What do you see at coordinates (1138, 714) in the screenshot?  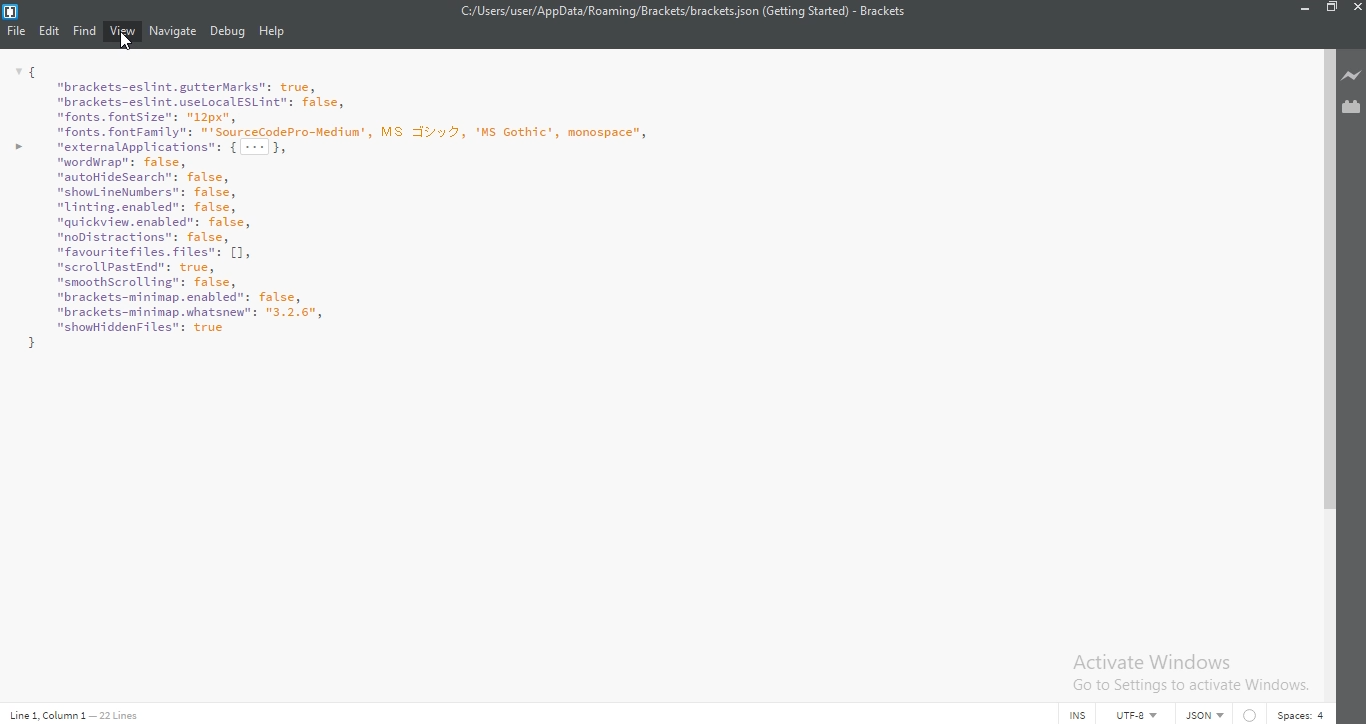 I see ` UTF-8` at bounding box center [1138, 714].